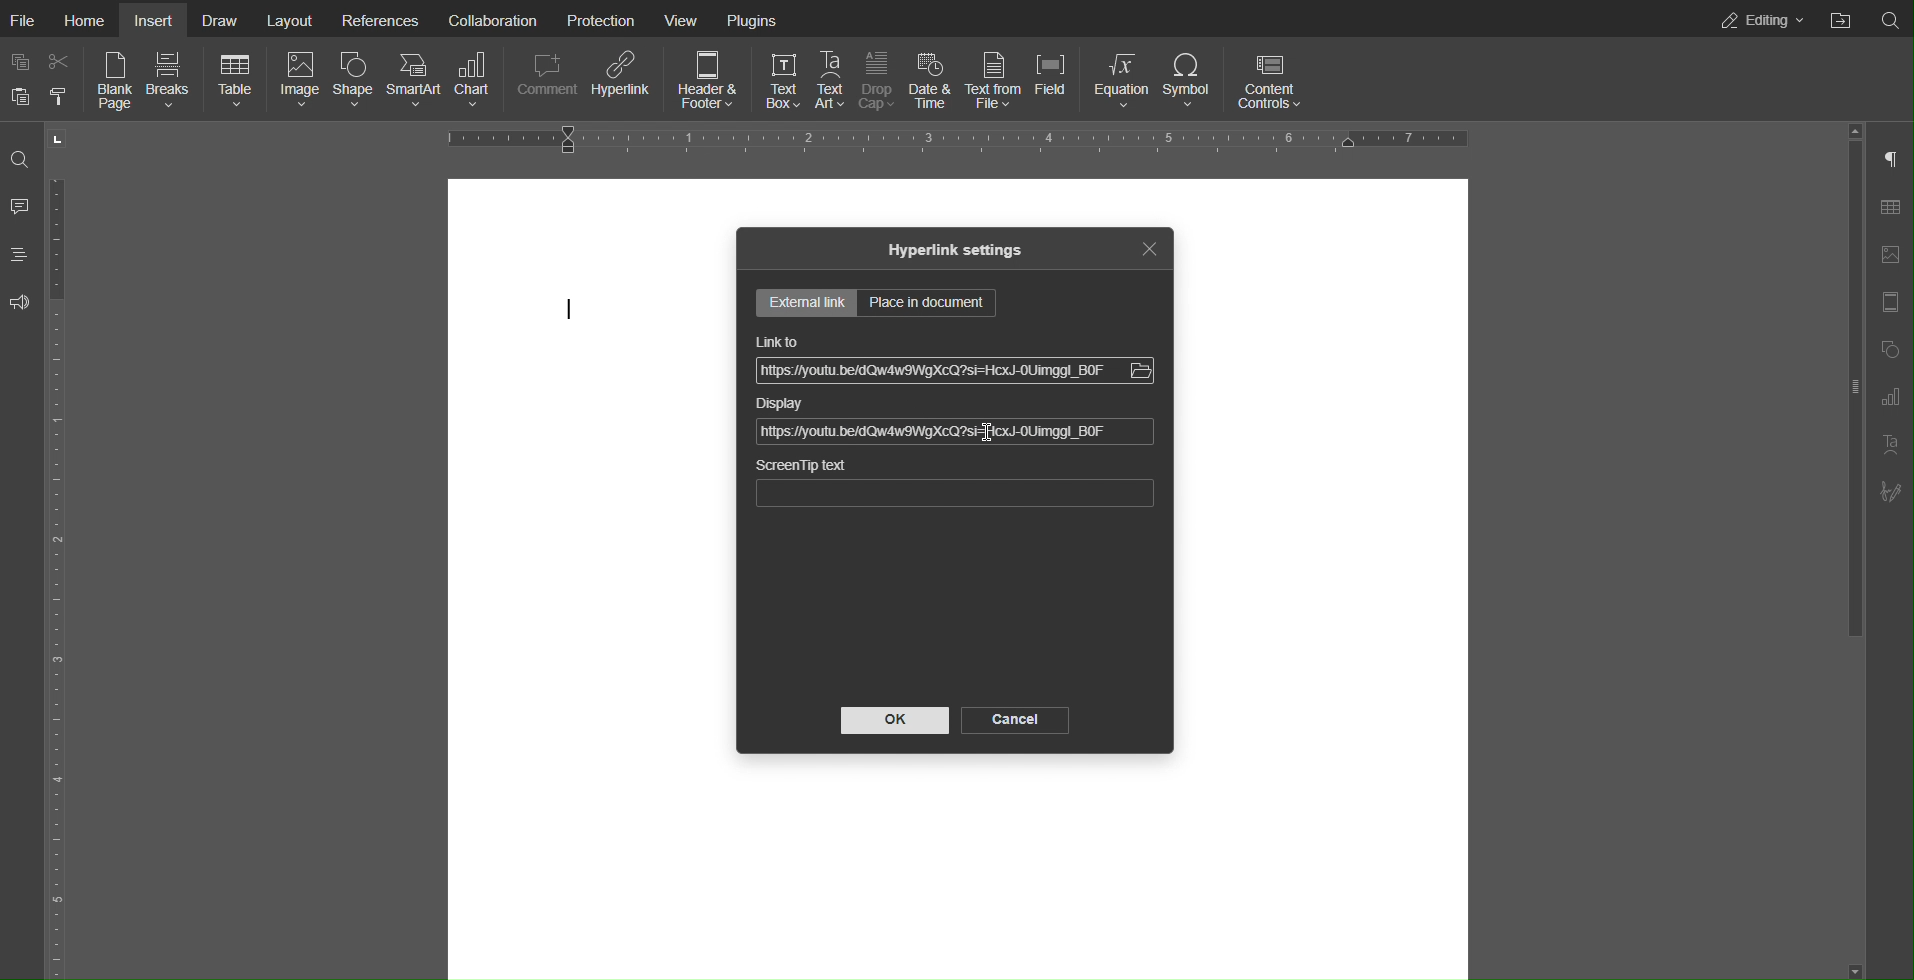  What do you see at coordinates (89, 20) in the screenshot?
I see `Home` at bounding box center [89, 20].